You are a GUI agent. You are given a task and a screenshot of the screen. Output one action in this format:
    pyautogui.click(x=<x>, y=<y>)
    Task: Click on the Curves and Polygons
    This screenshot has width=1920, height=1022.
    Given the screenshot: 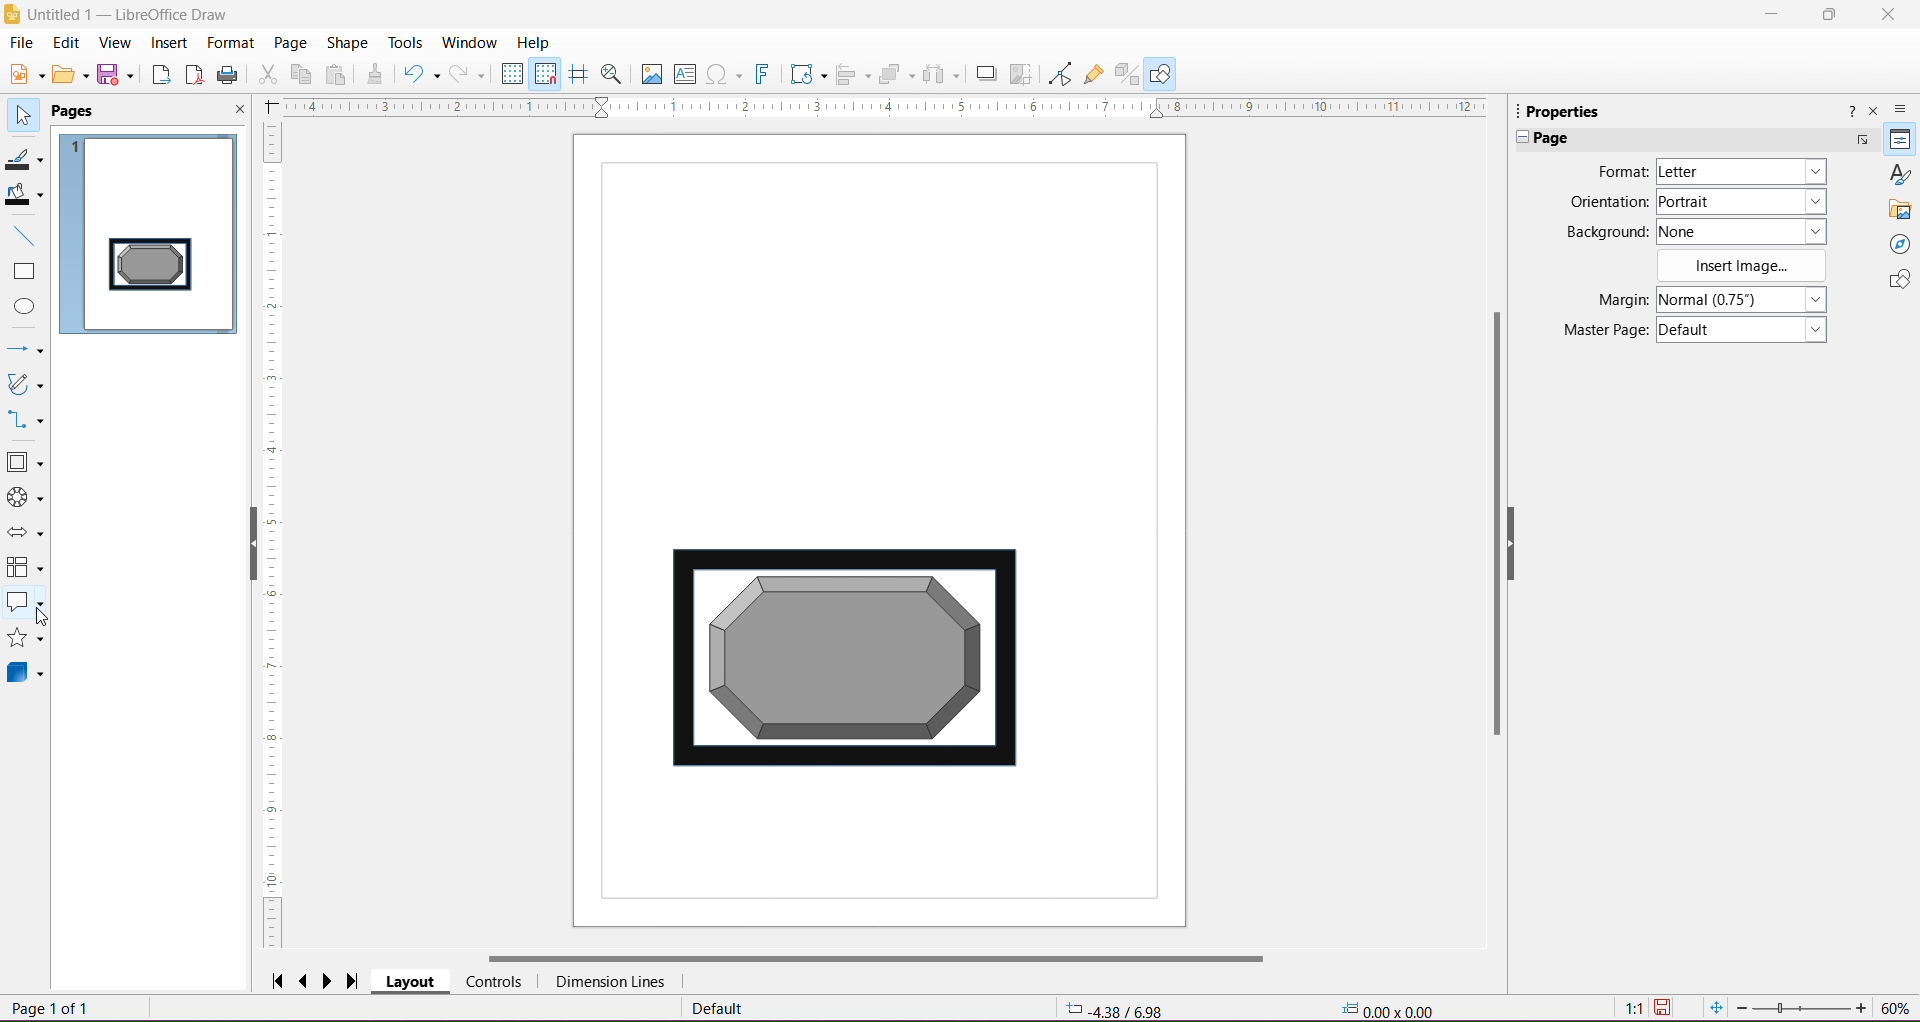 What is the action you would take?
    pyautogui.click(x=25, y=385)
    